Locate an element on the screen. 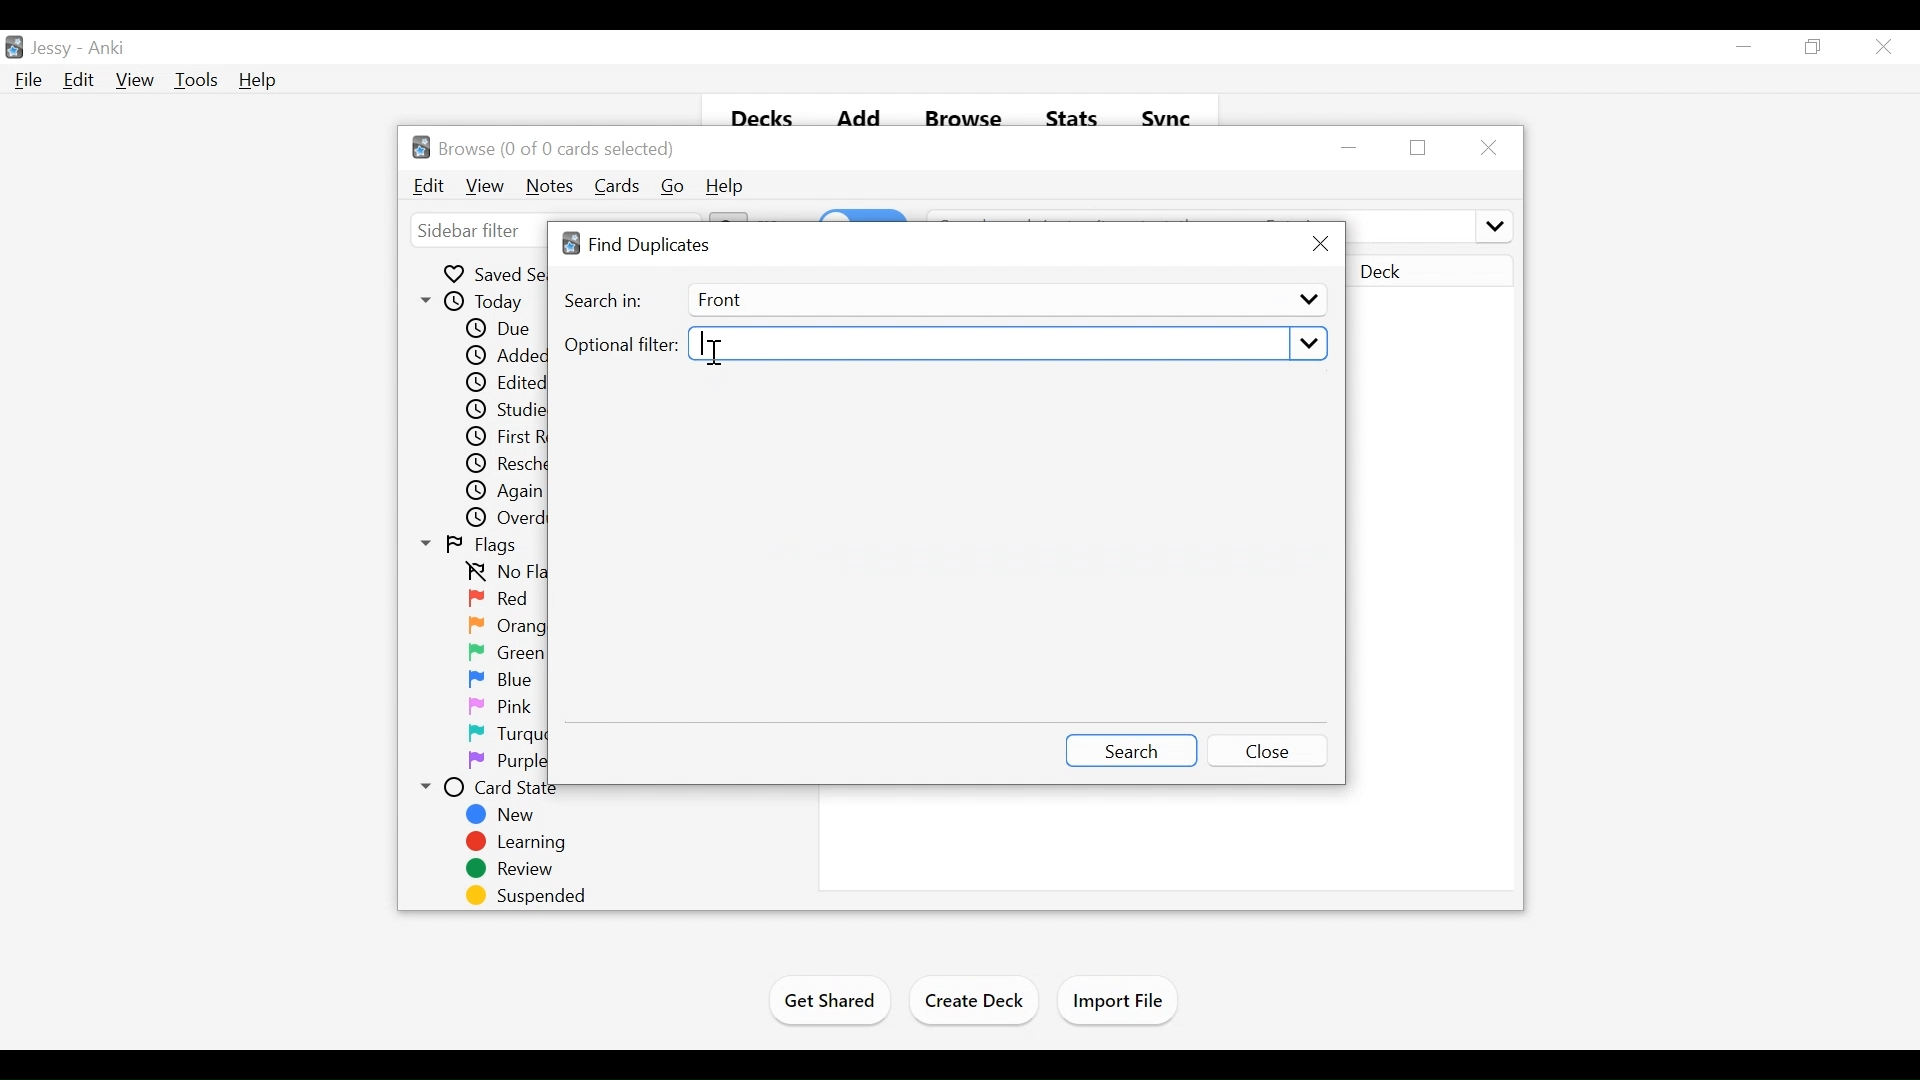 The width and height of the screenshot is (1920, 1080). Learning is located at coordinates (514, 842).